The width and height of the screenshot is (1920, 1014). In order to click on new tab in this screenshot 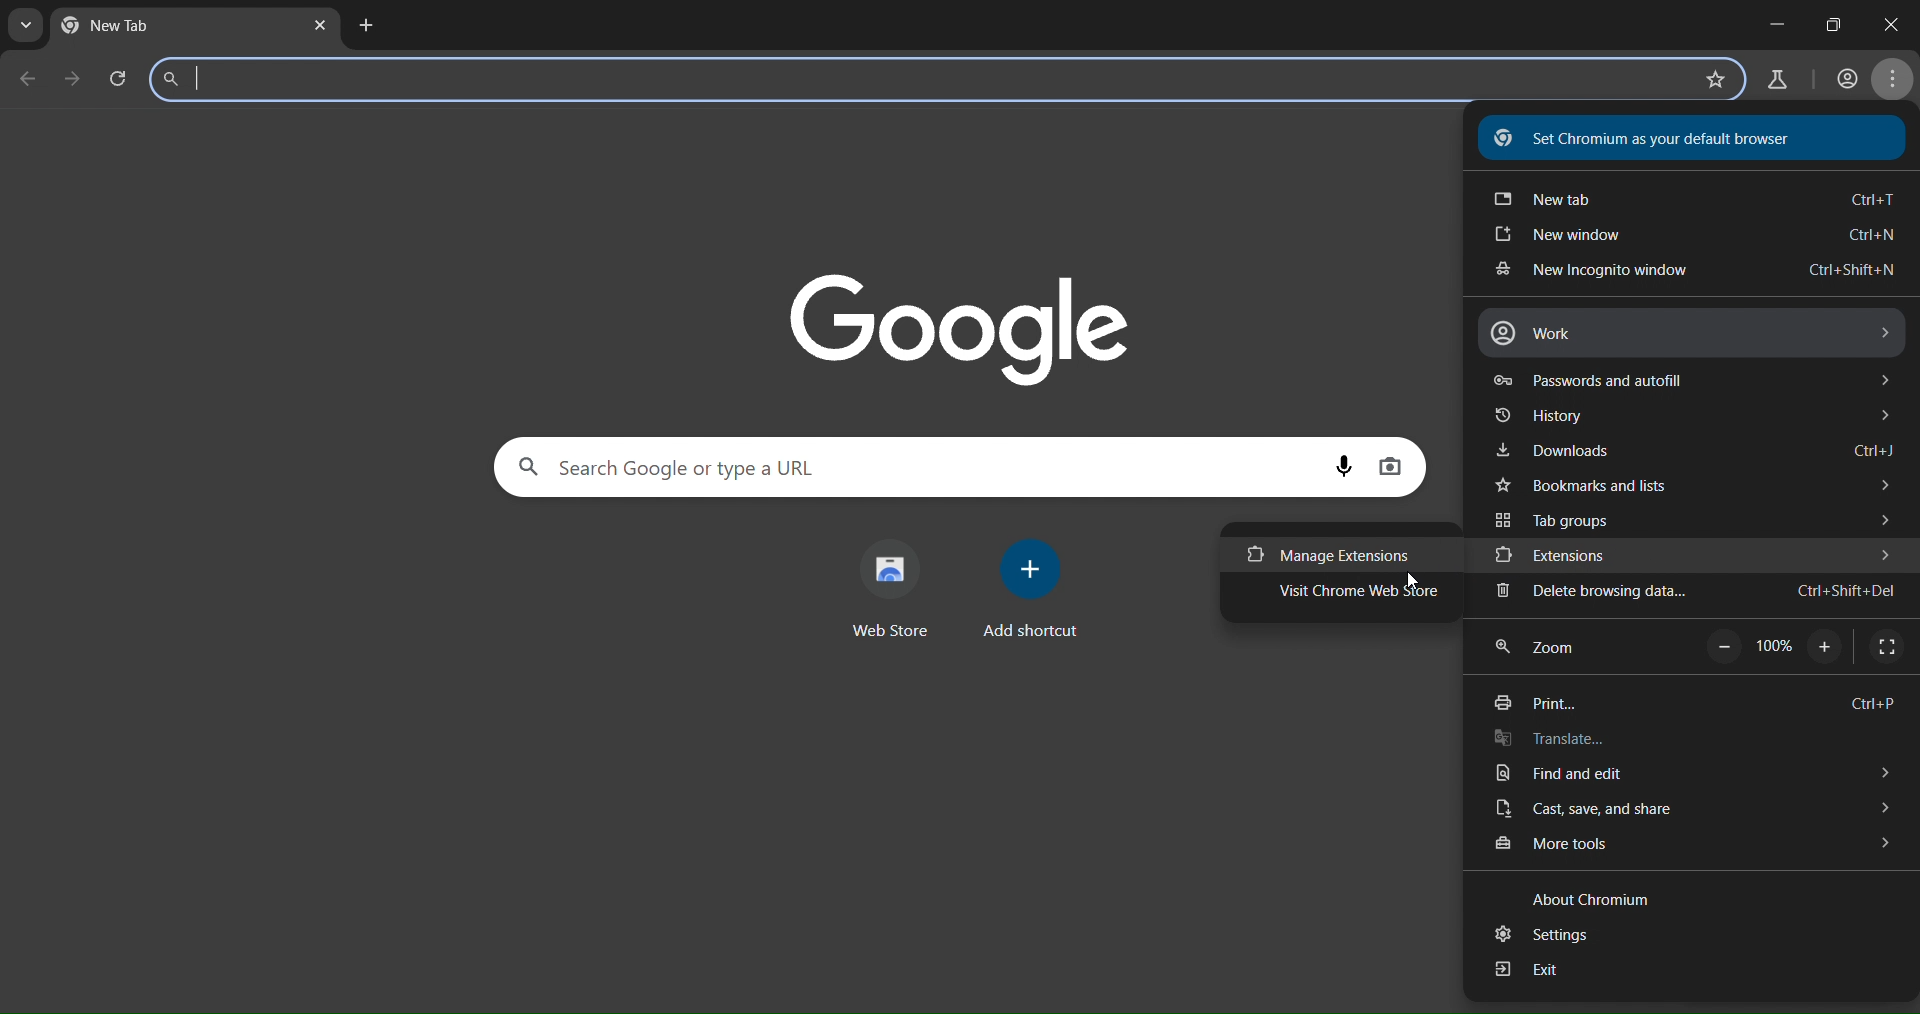, I will do `click(1687, 198)`.